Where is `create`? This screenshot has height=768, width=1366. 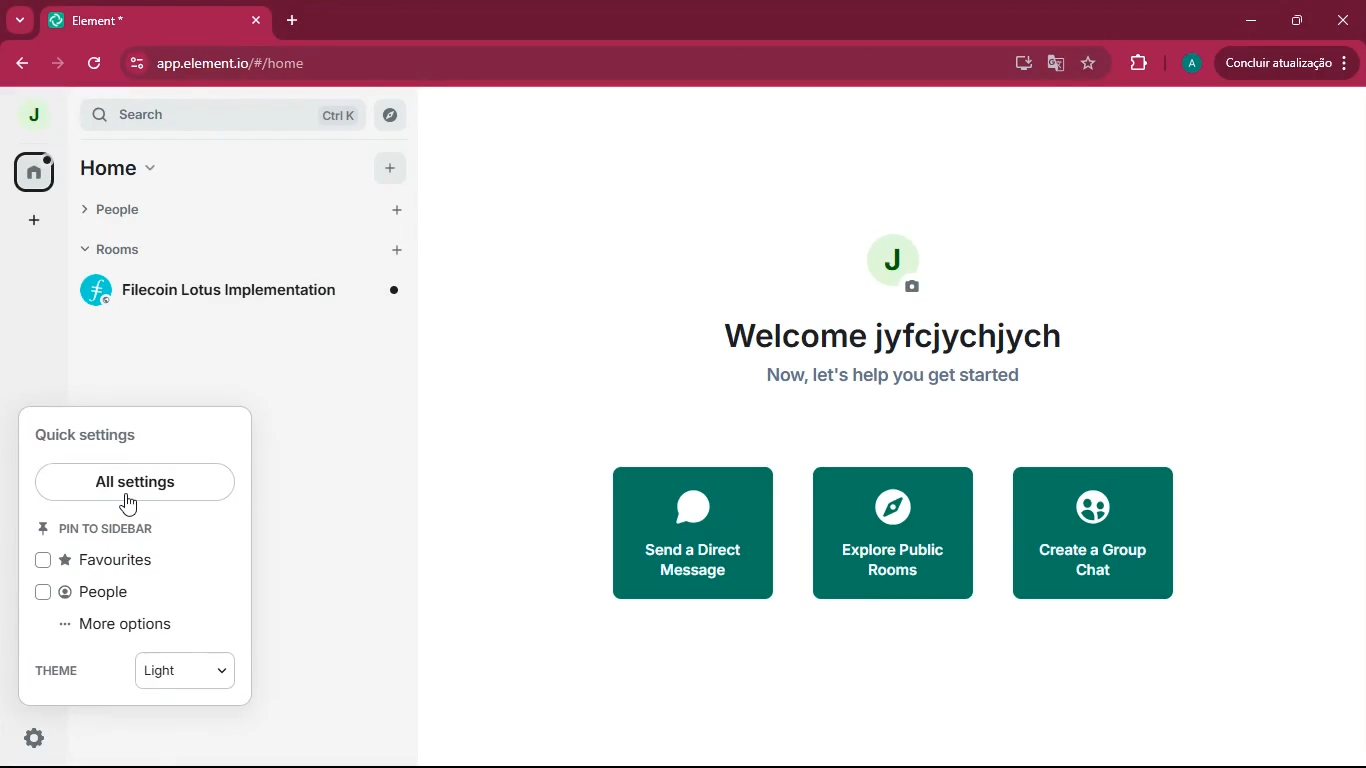 create is located at coordinates (1094, 533).